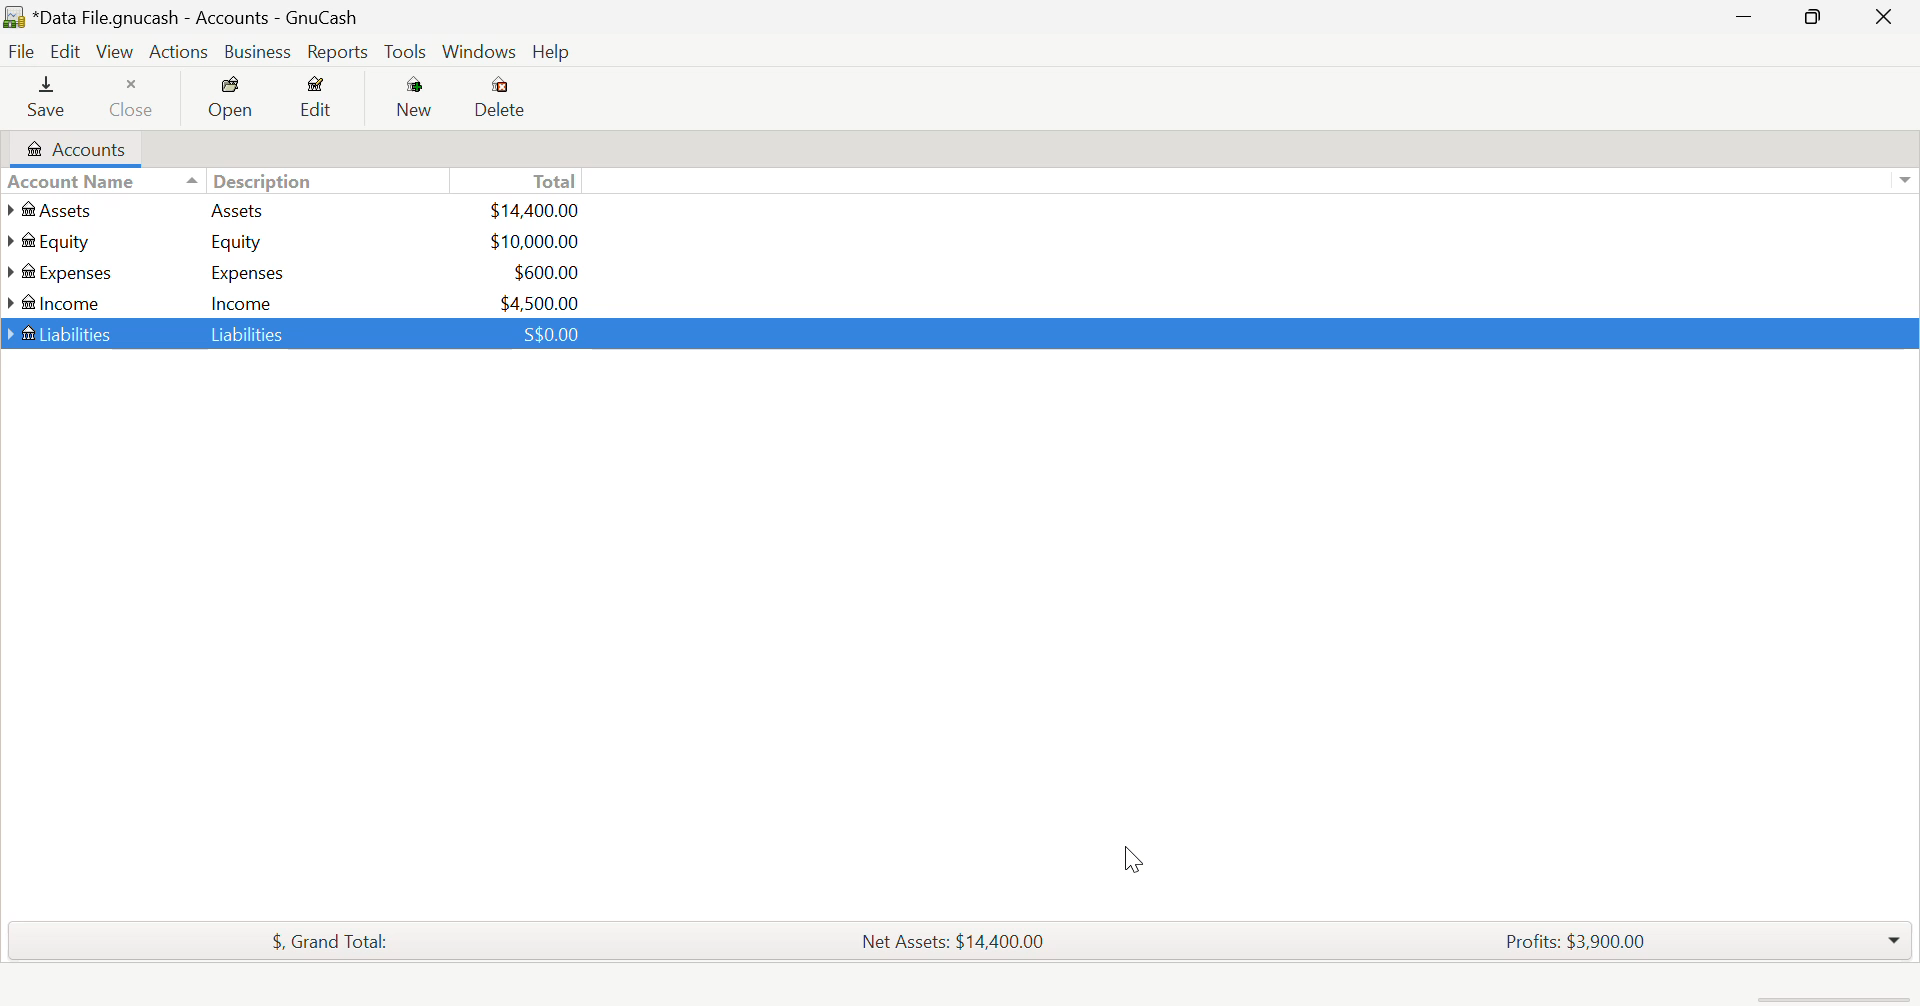  What do you see at coordinates (176, 52) in the screenshot?
I see `Actions` at bounding box center [176, 52].